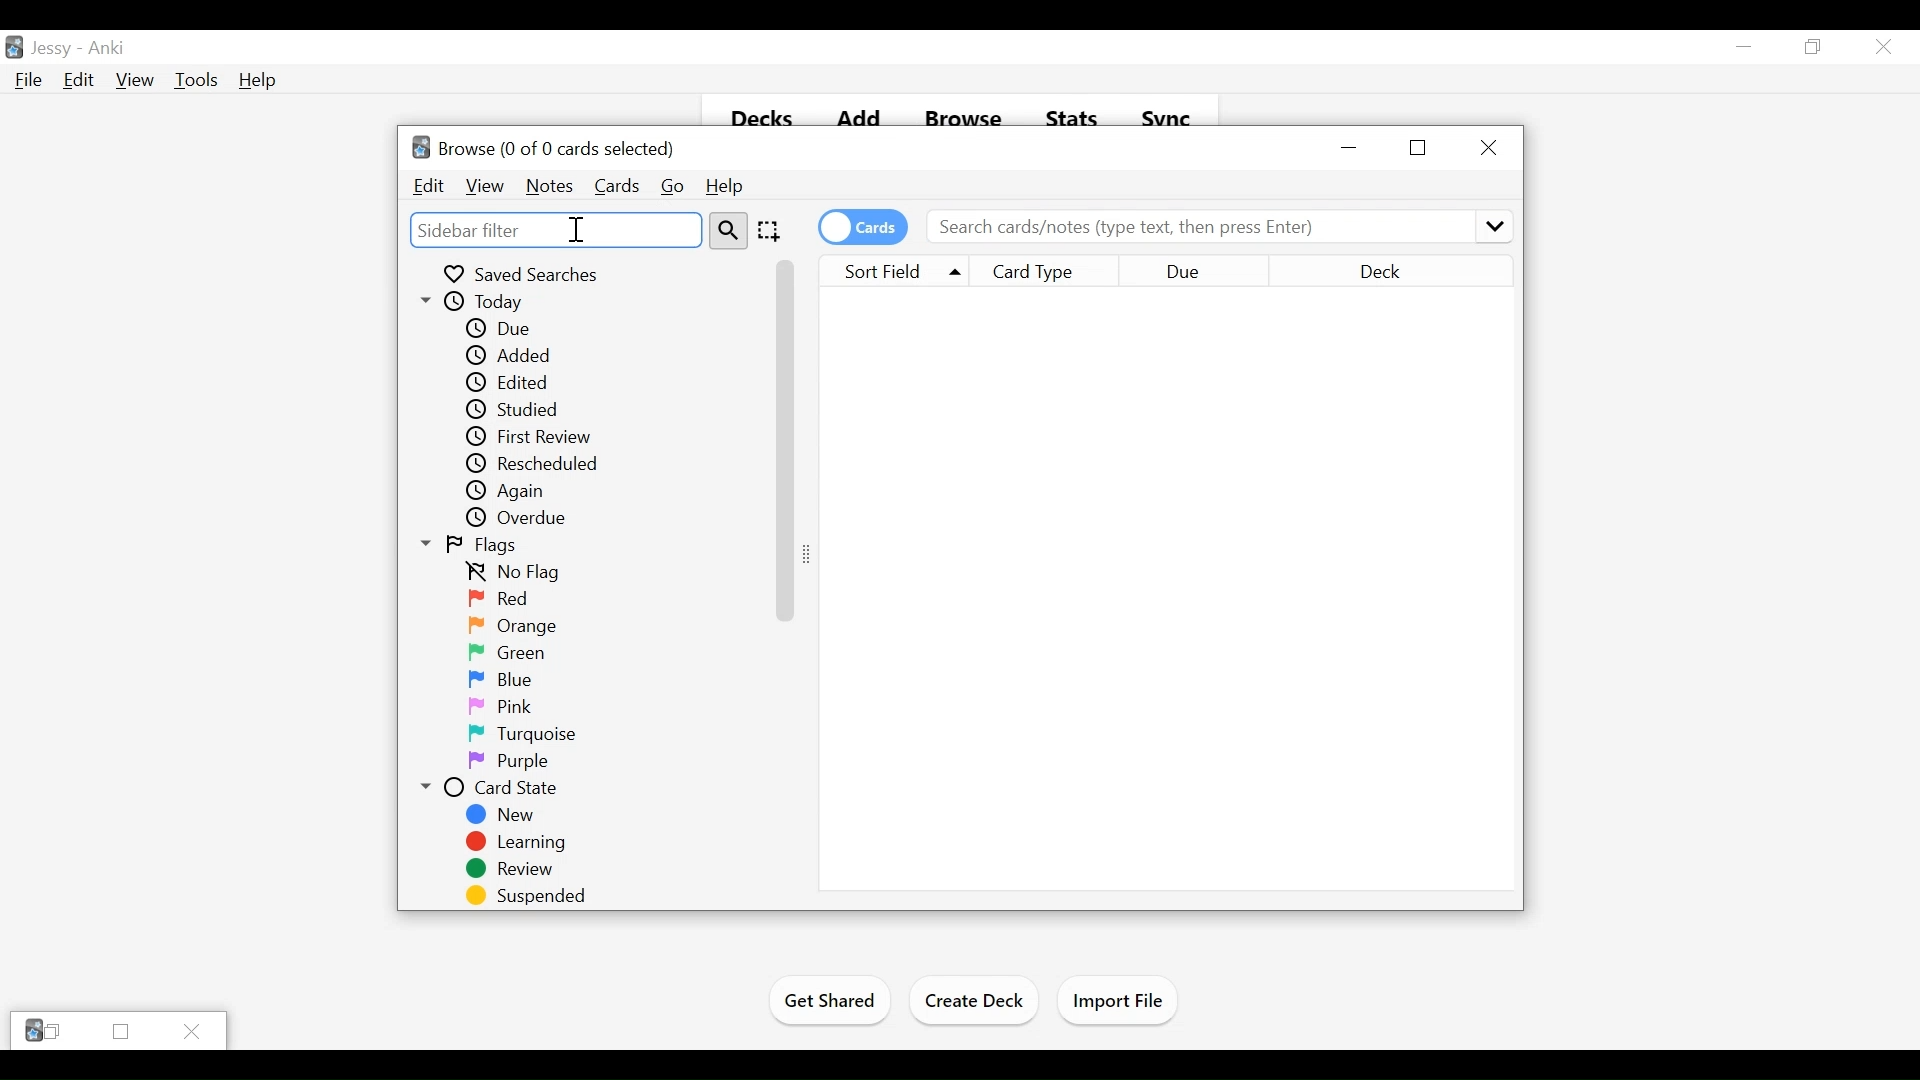  I want to click on minimize, so click(1744, 46).